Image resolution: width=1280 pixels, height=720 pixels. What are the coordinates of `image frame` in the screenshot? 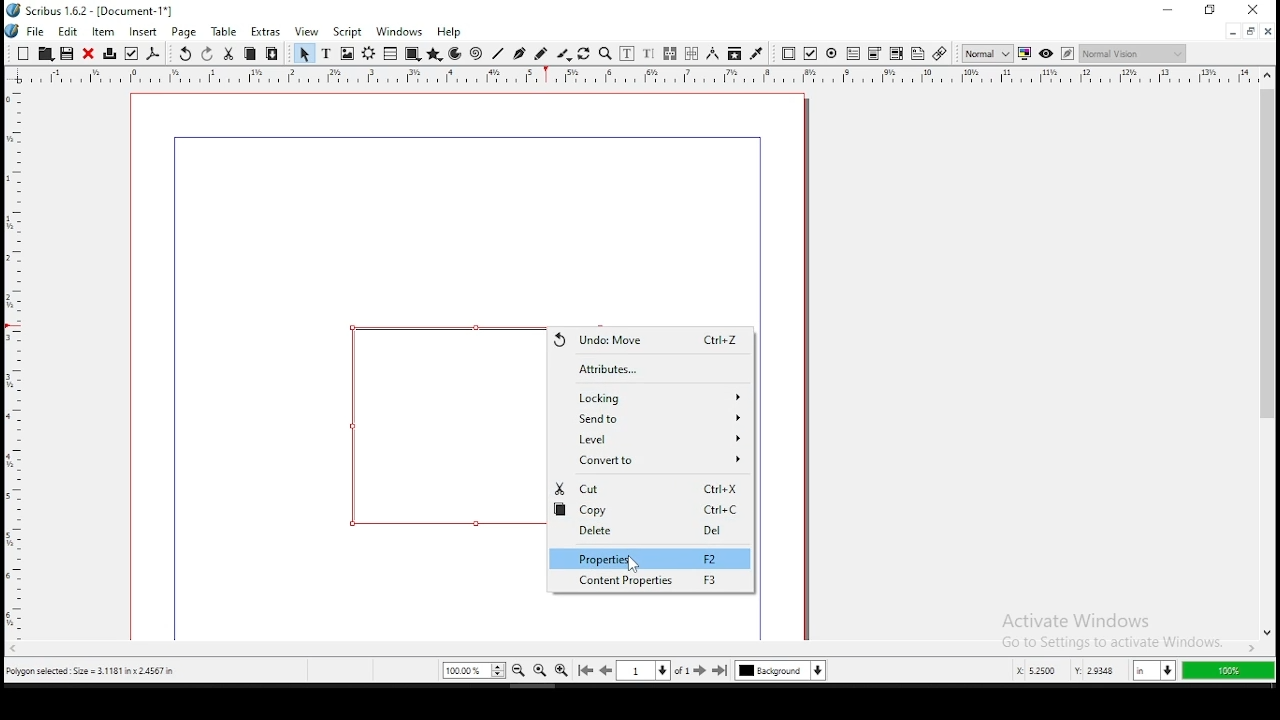 It's located at (347, 53).